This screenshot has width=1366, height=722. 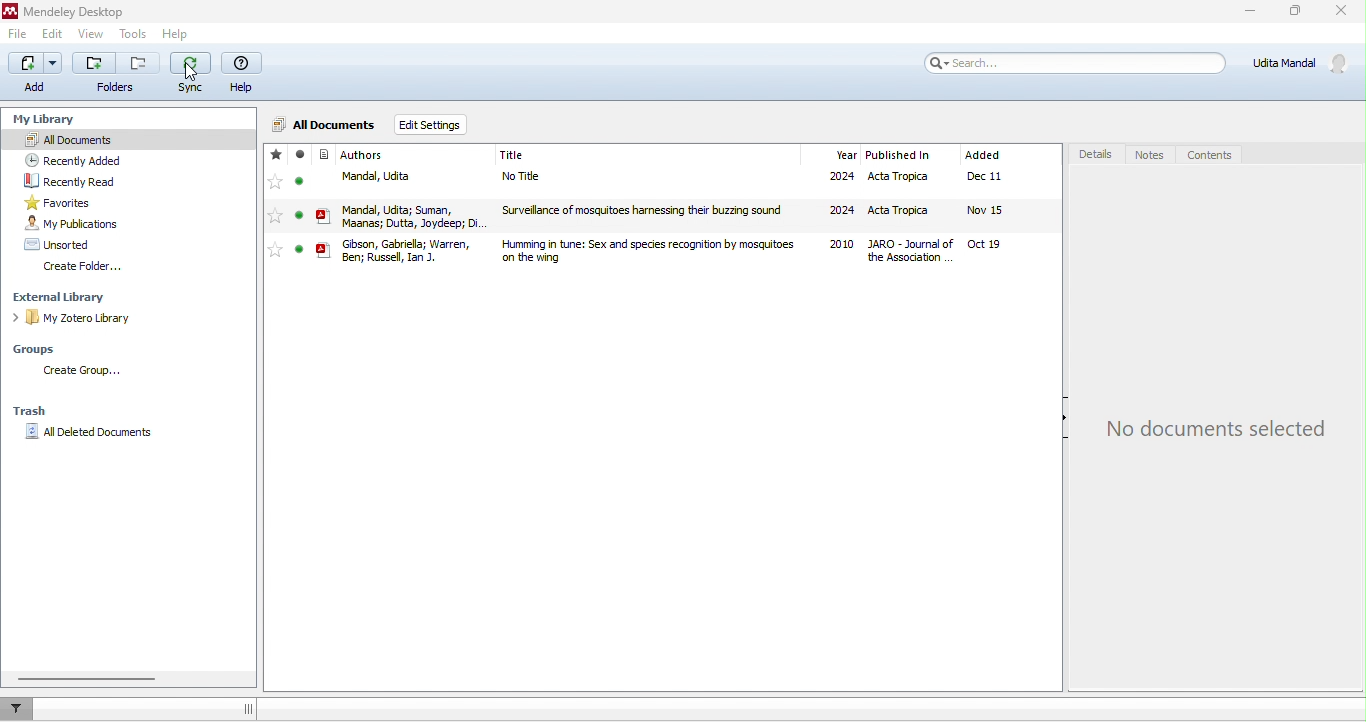 What do you see at coordinates (131, 35) in the screenshot?
I see `tools` at bounding box center [131, 35].